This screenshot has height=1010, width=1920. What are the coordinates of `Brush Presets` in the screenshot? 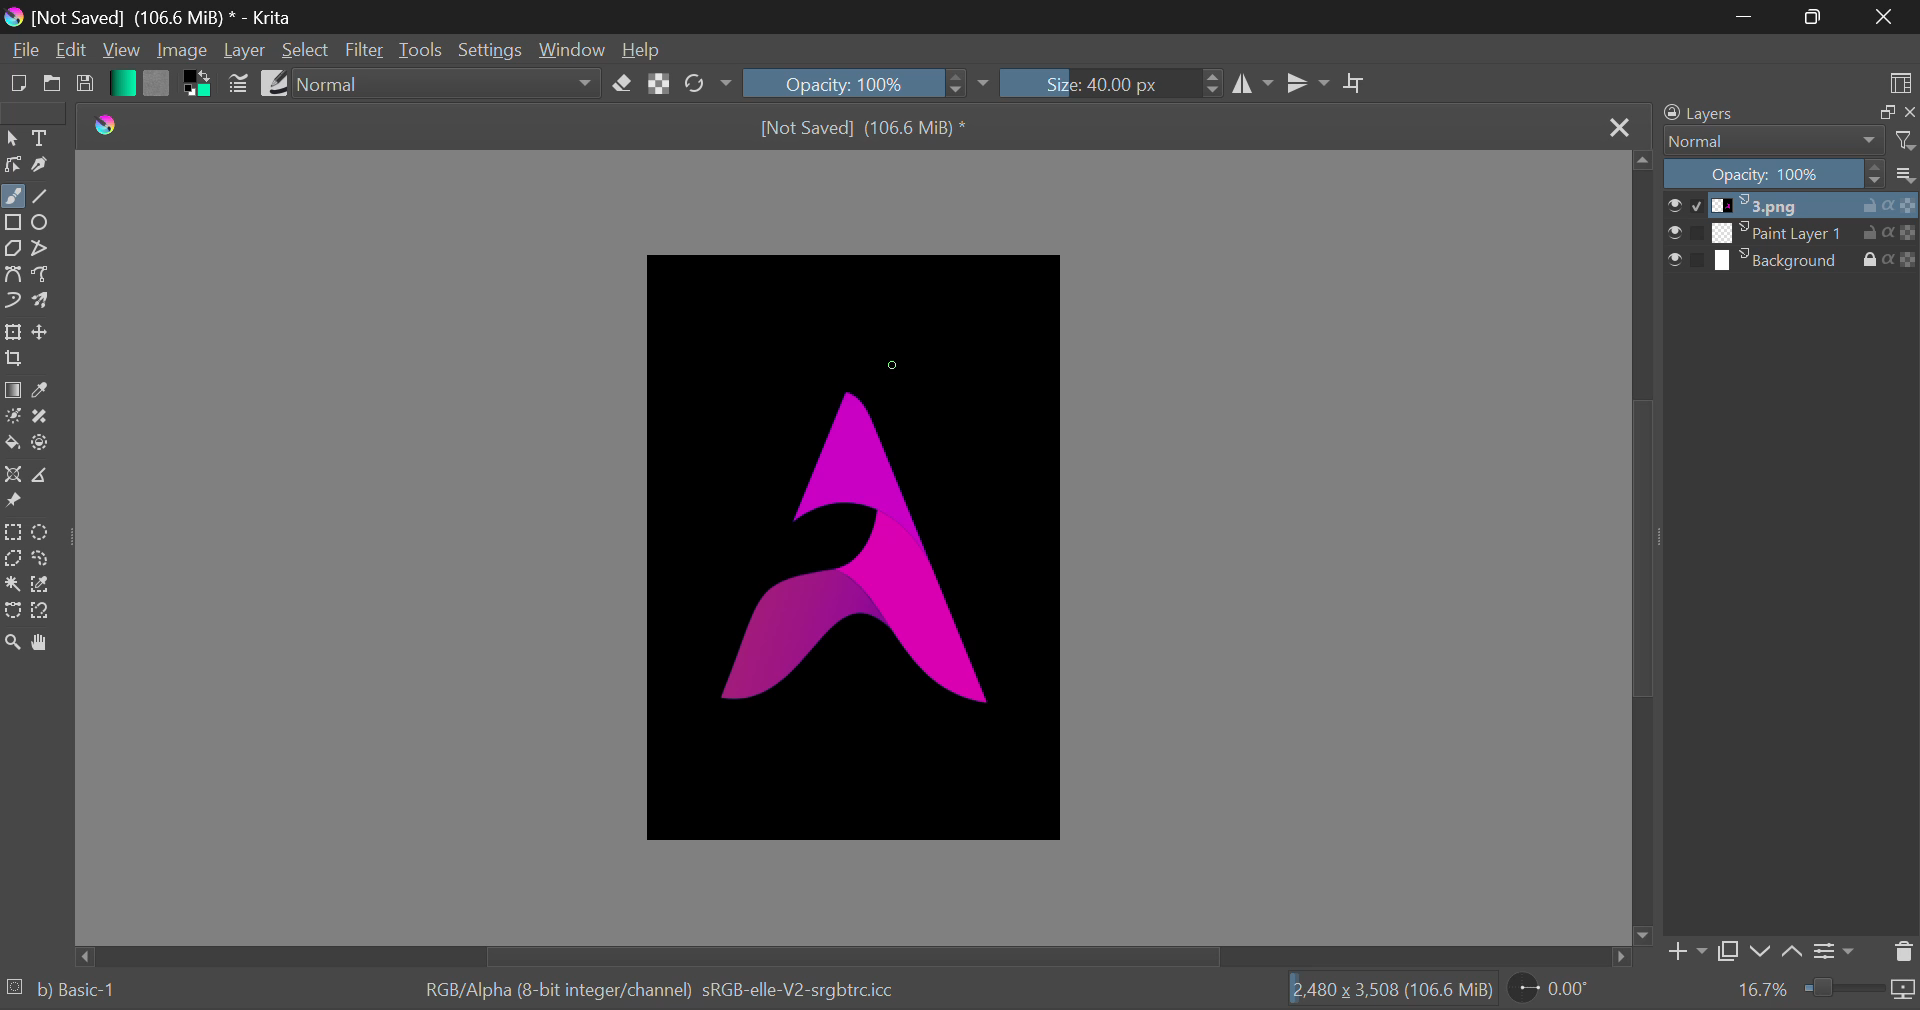 It's located at (275, 83).